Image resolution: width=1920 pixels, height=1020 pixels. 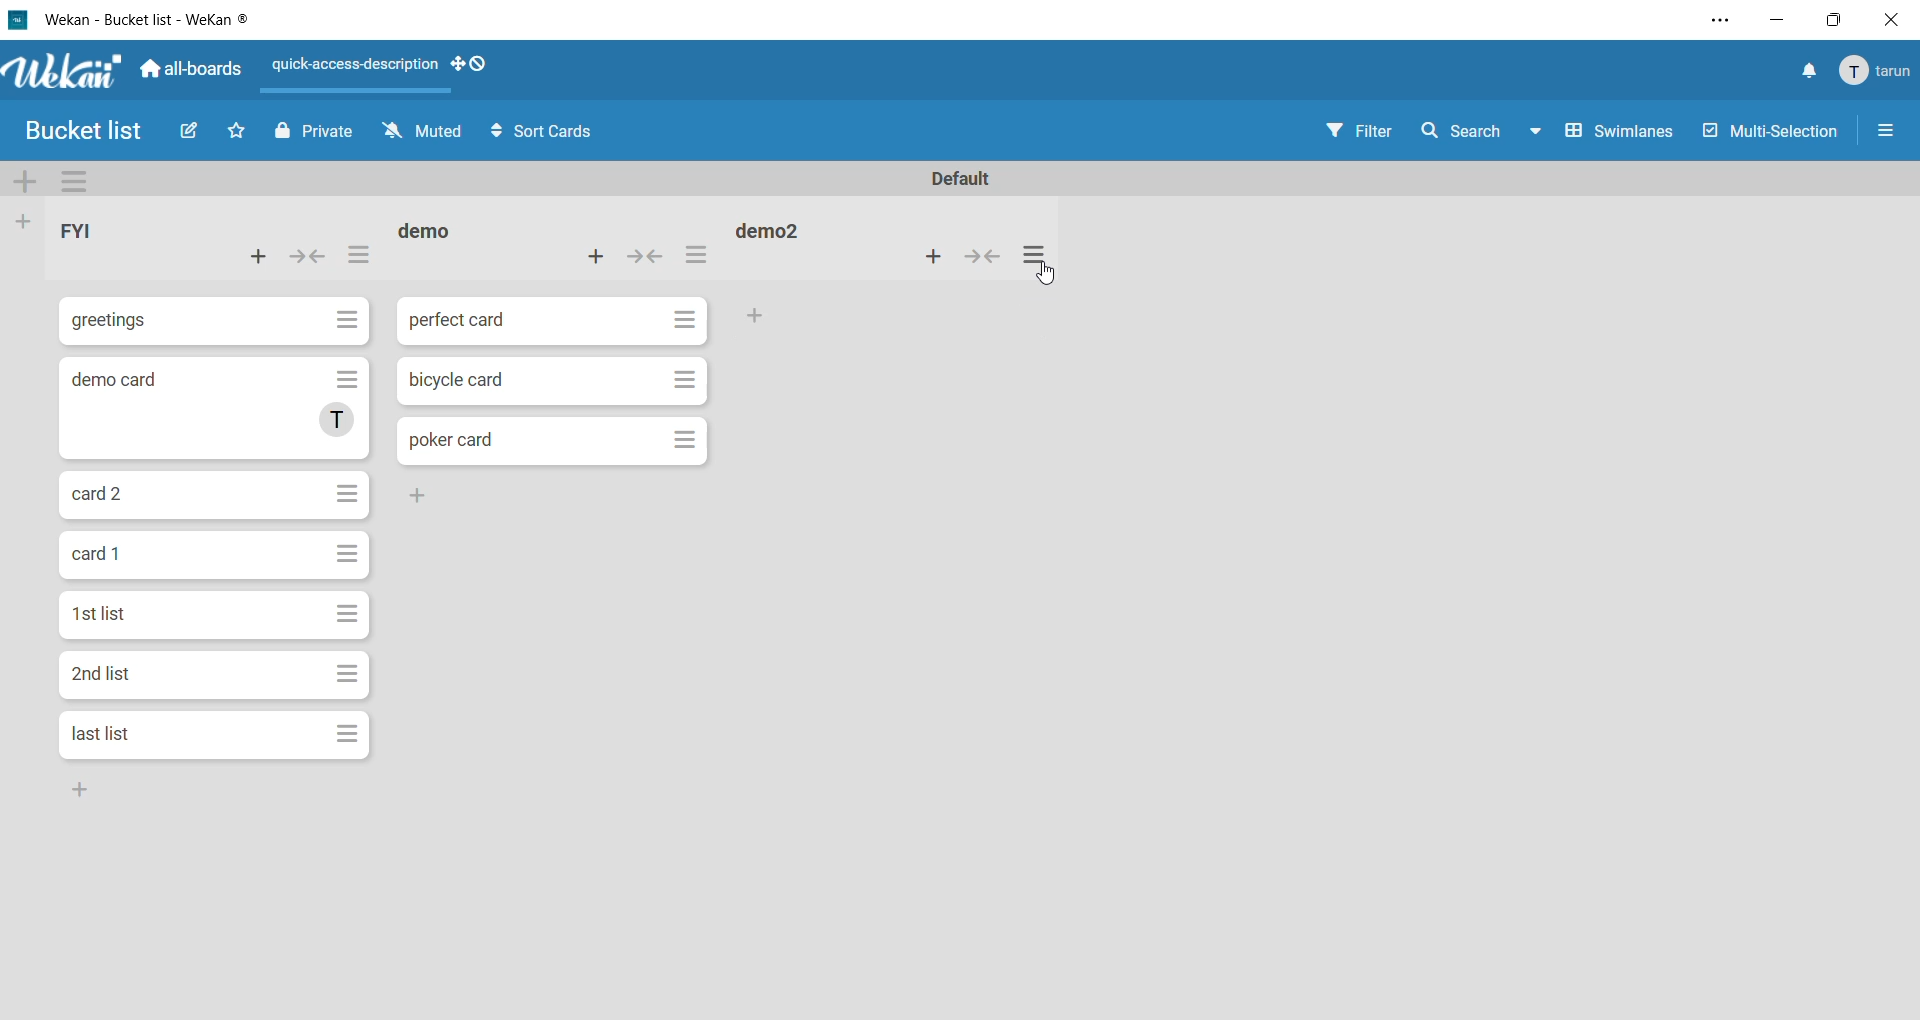 What do you see at coordinates (563, 133) in the screenshot?
I see `Sort Cards` at bounding box center [563, 133].